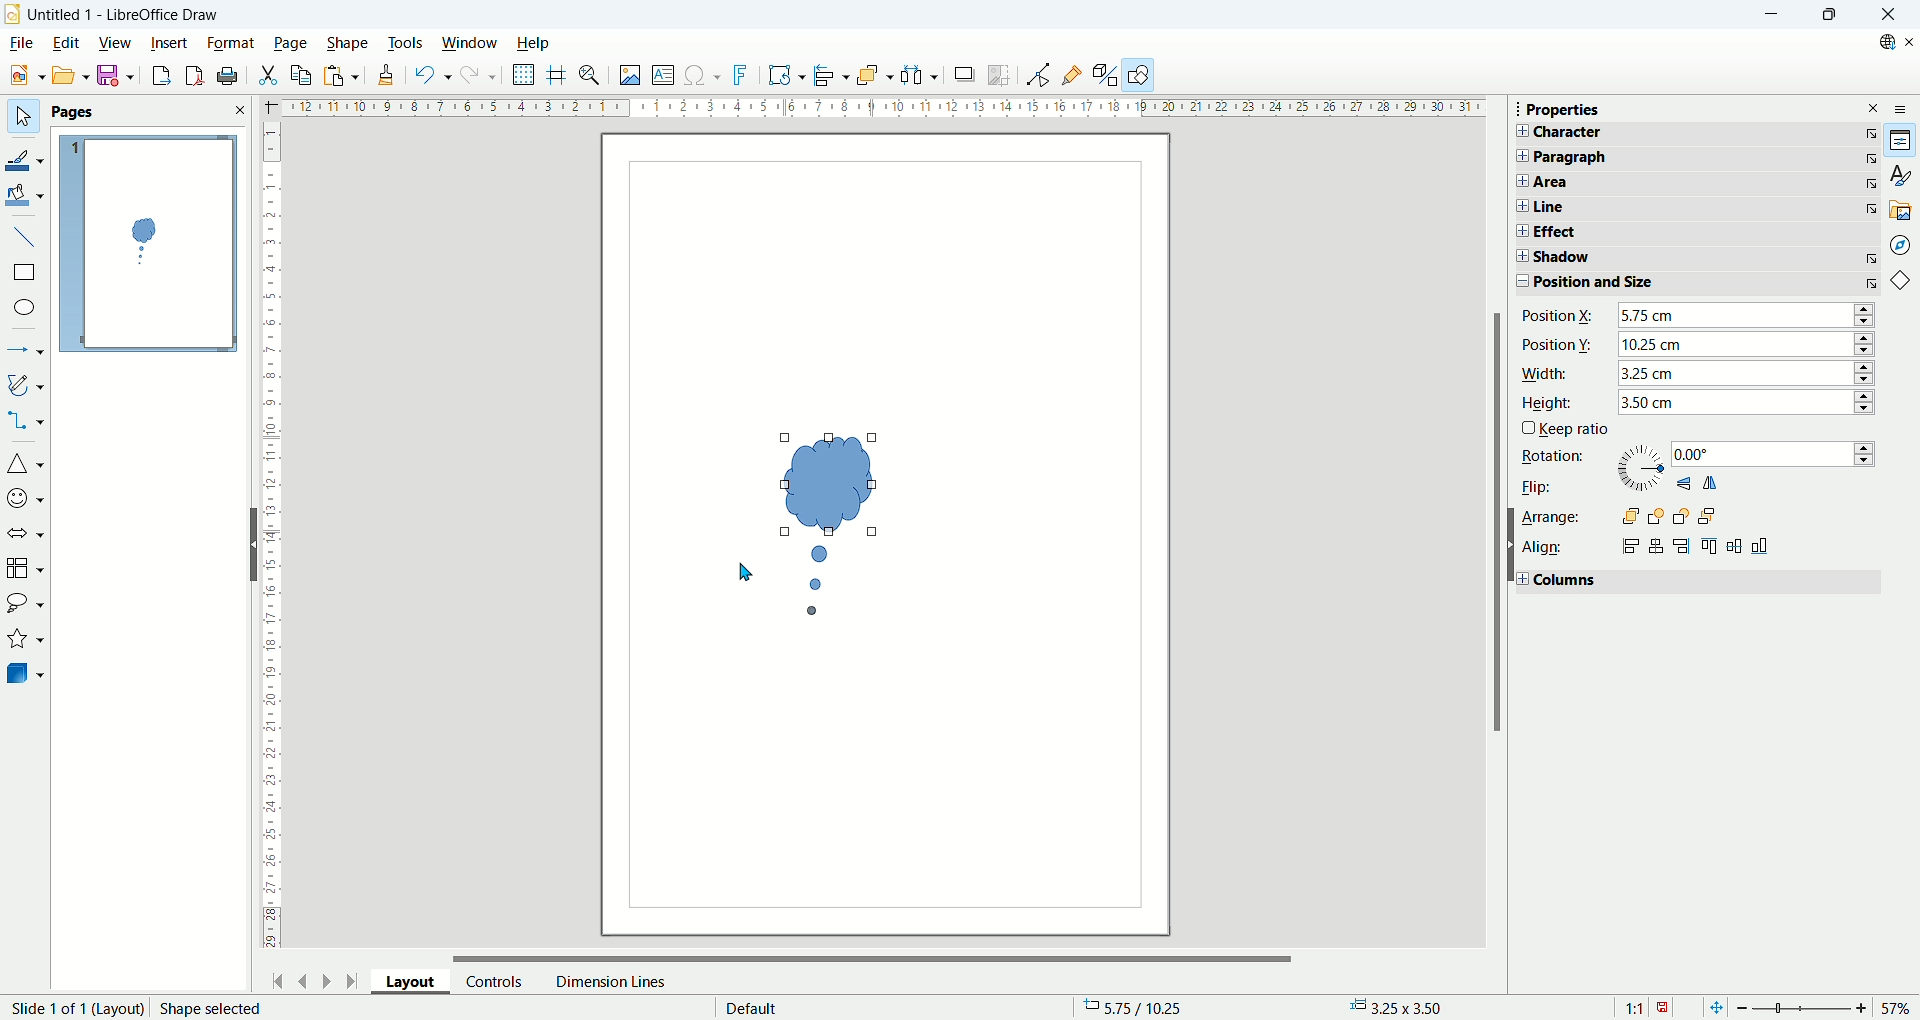 This screenshot has width=1920, height=1020. I want to click on go to last page, so click(353, 981).